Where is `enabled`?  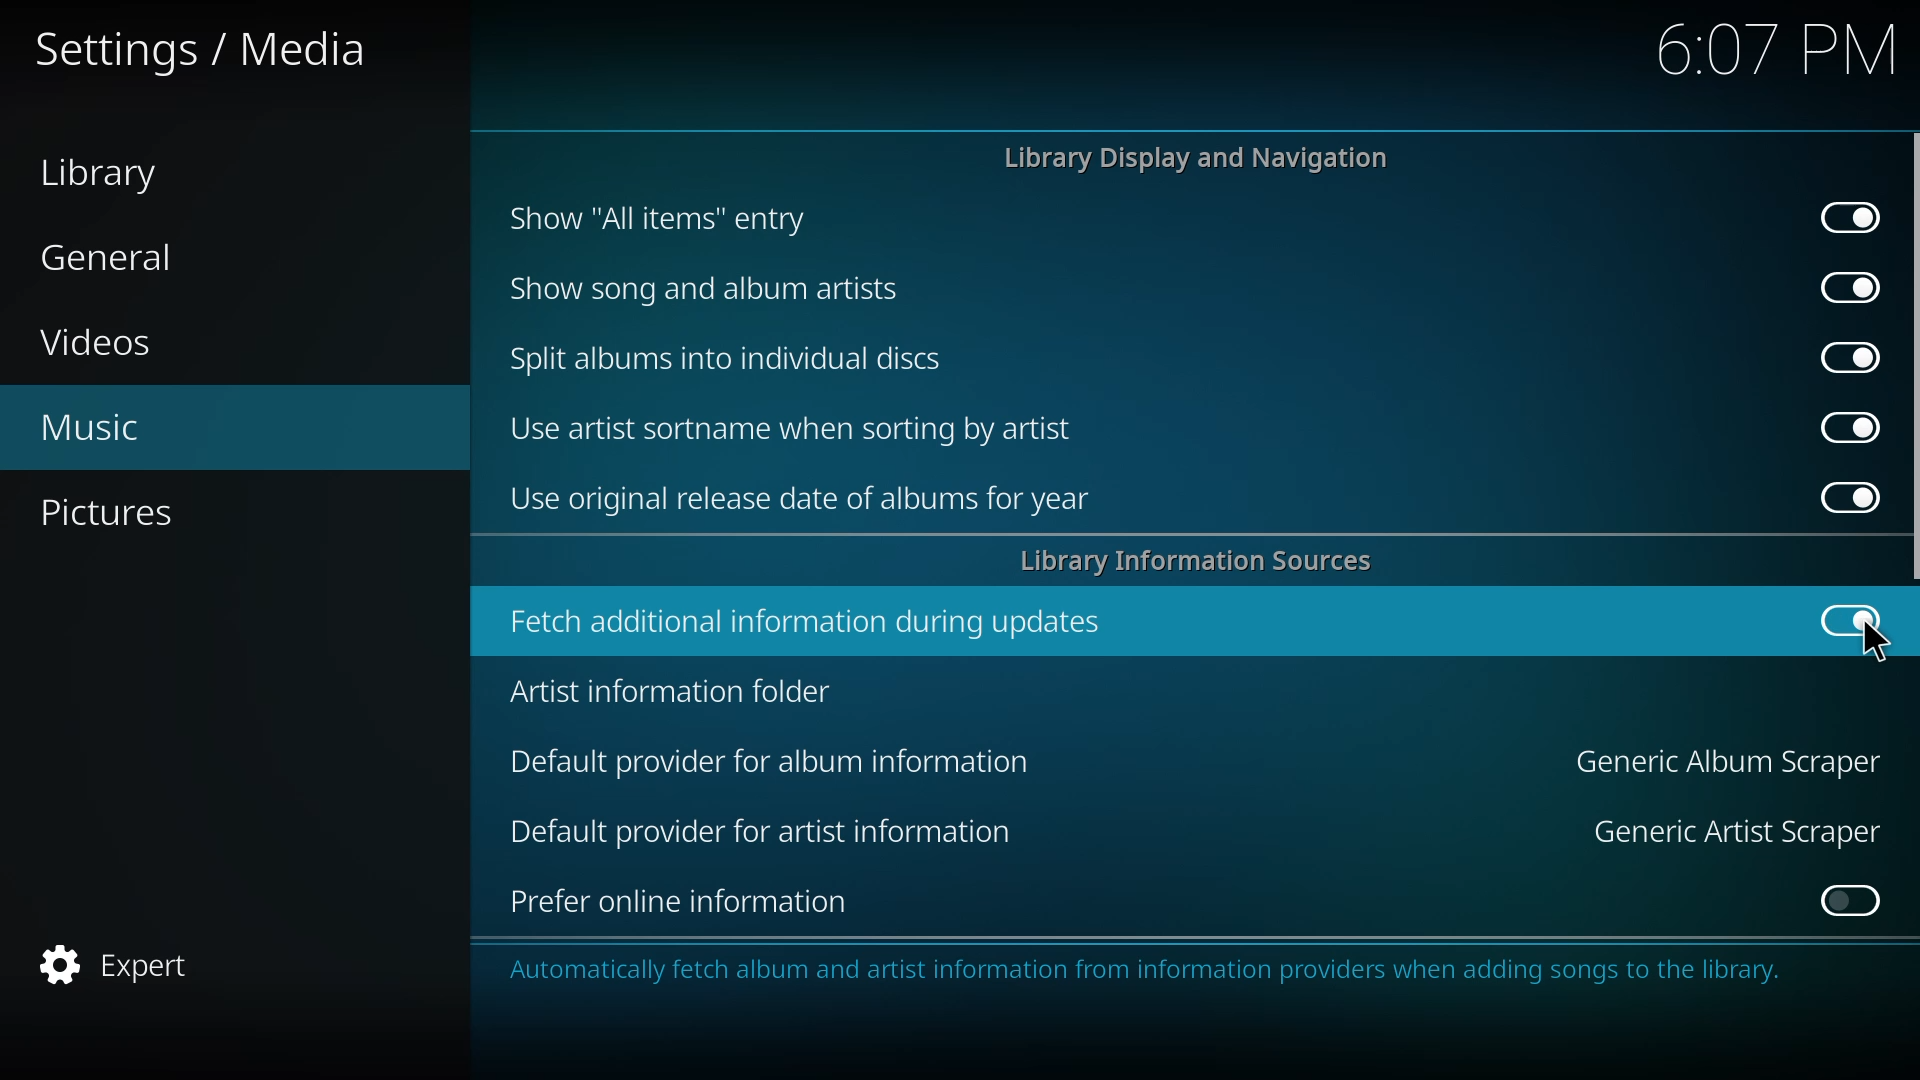 enabled is located at coordinates (1851, 619).